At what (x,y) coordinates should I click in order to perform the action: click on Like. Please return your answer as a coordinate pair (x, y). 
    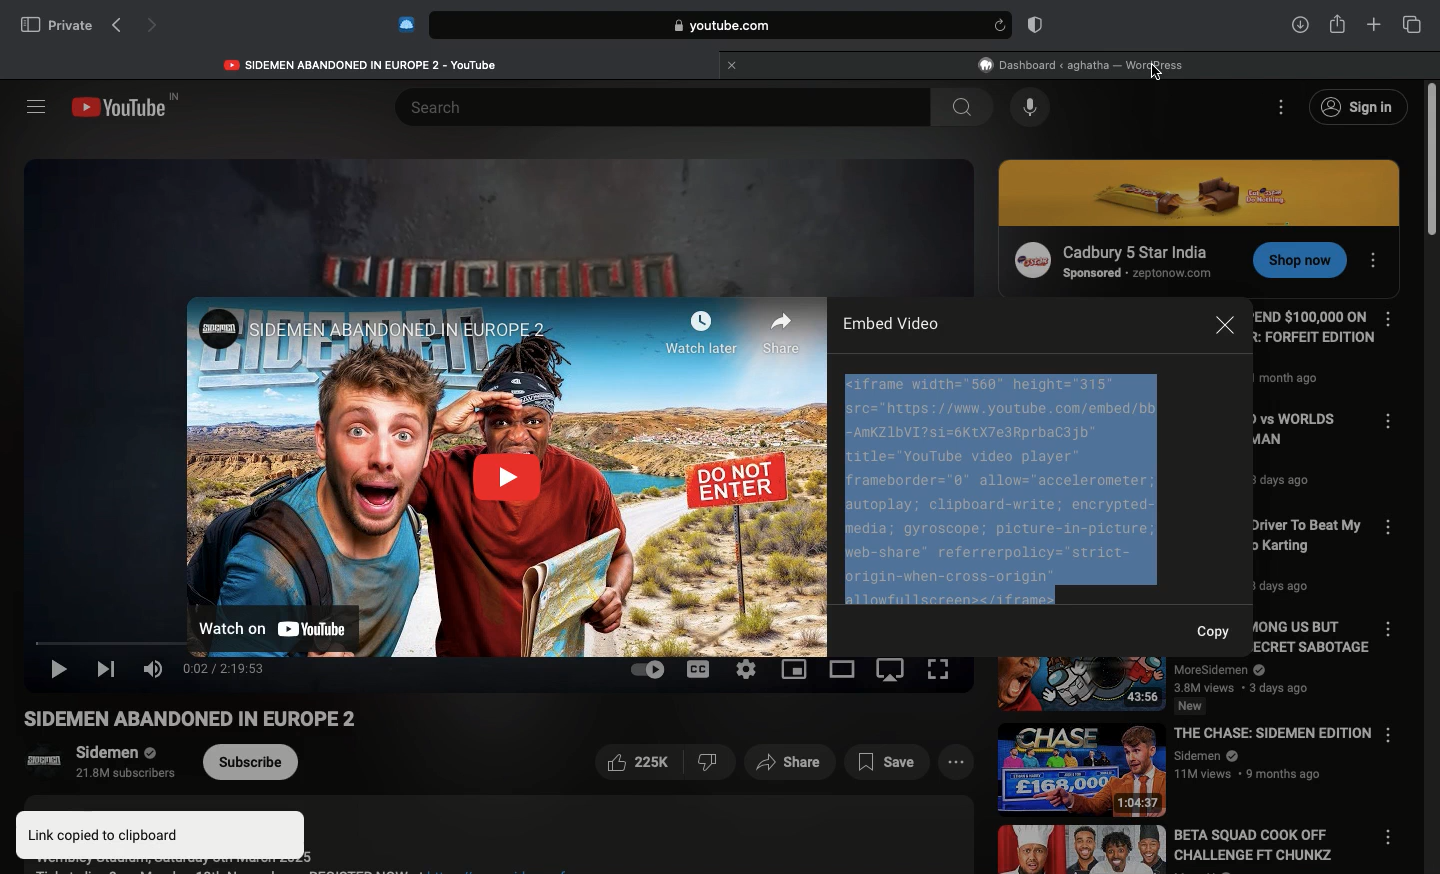
    Looking at the image, I should click on (663, 764).